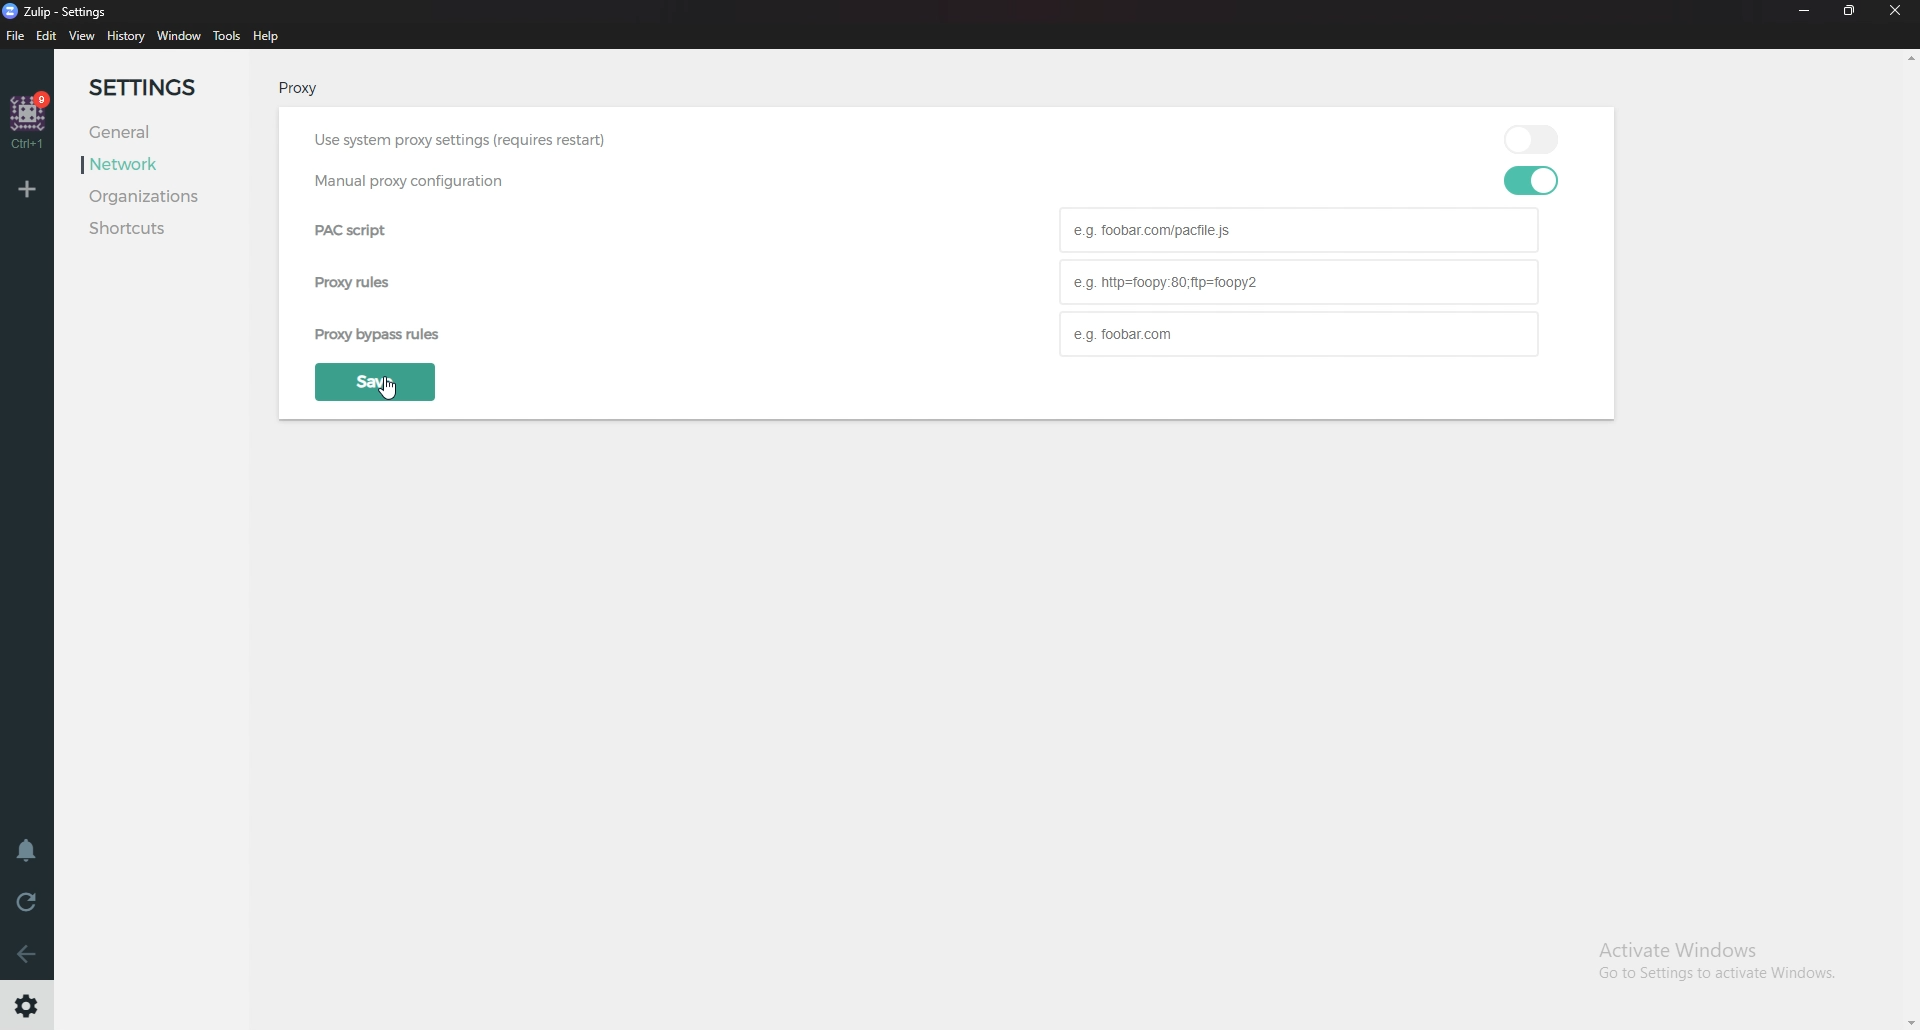 This screenshot has height=1030, width=1920. I want to click on Enable do not disturb, so click(28, 851).